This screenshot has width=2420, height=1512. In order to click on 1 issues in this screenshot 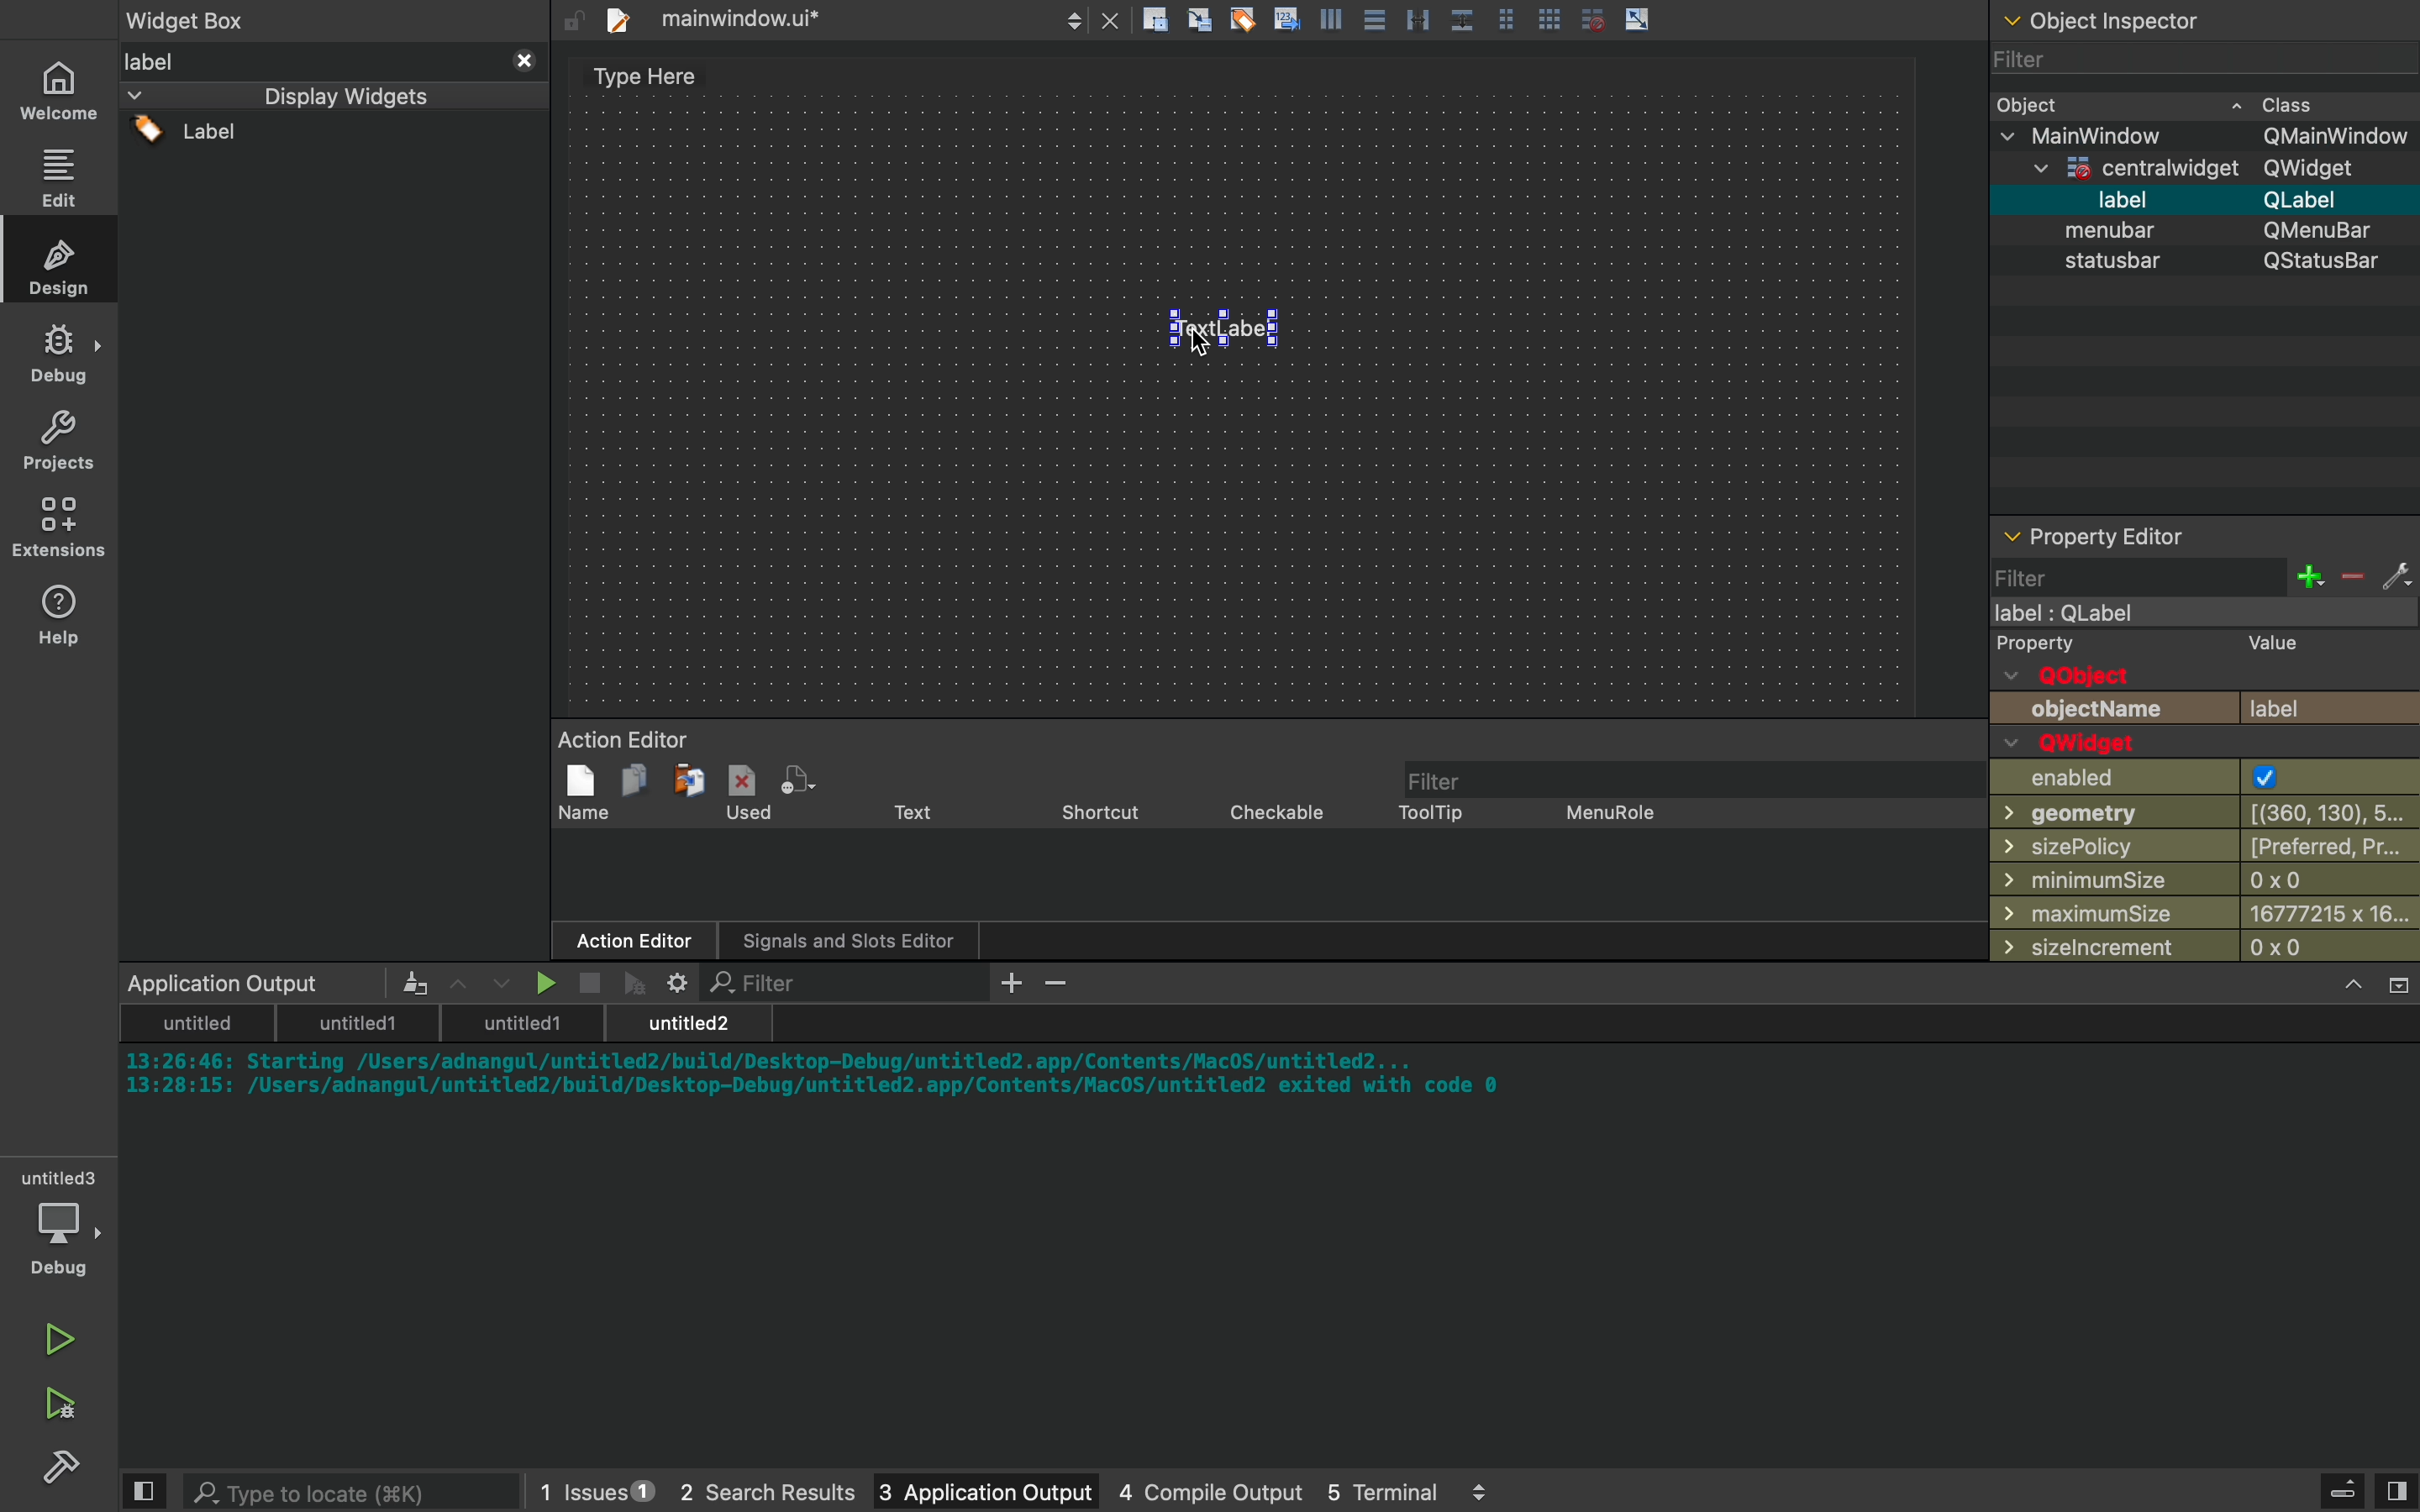, I will do `click(584, 1487)`.